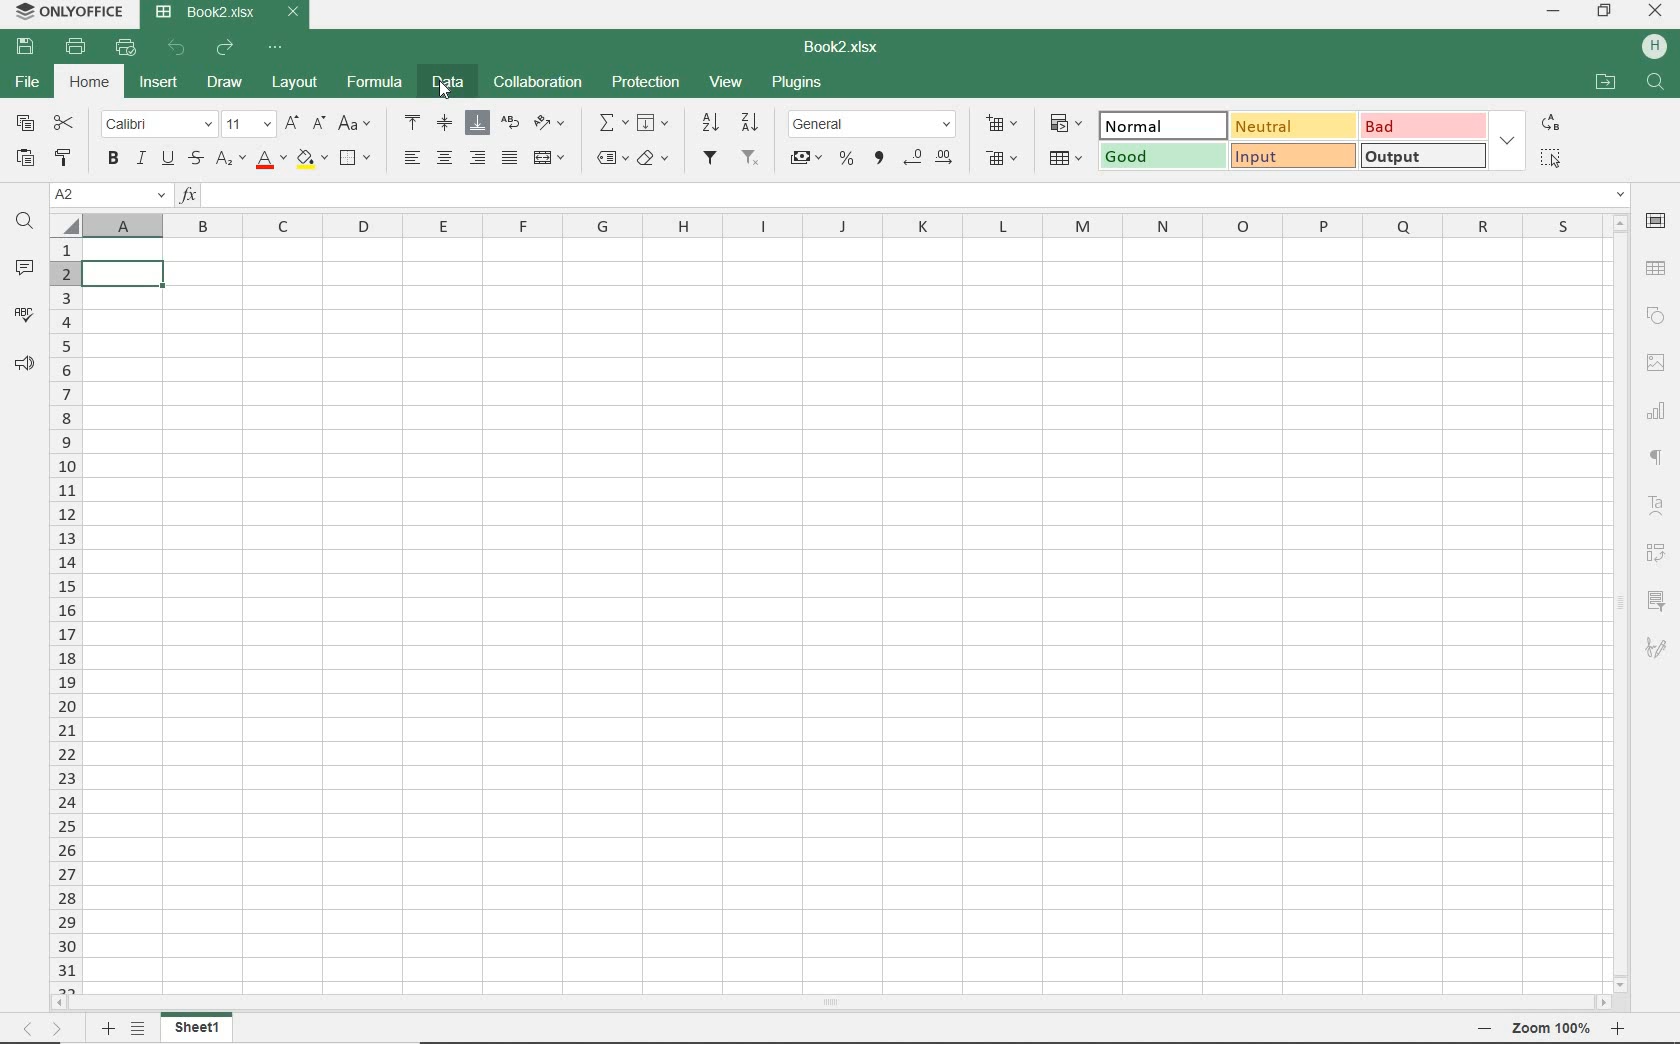 The width and height of the screenshot is (1680, 1044). I want to click on RESTORE DOWN, so click(1607, 13).